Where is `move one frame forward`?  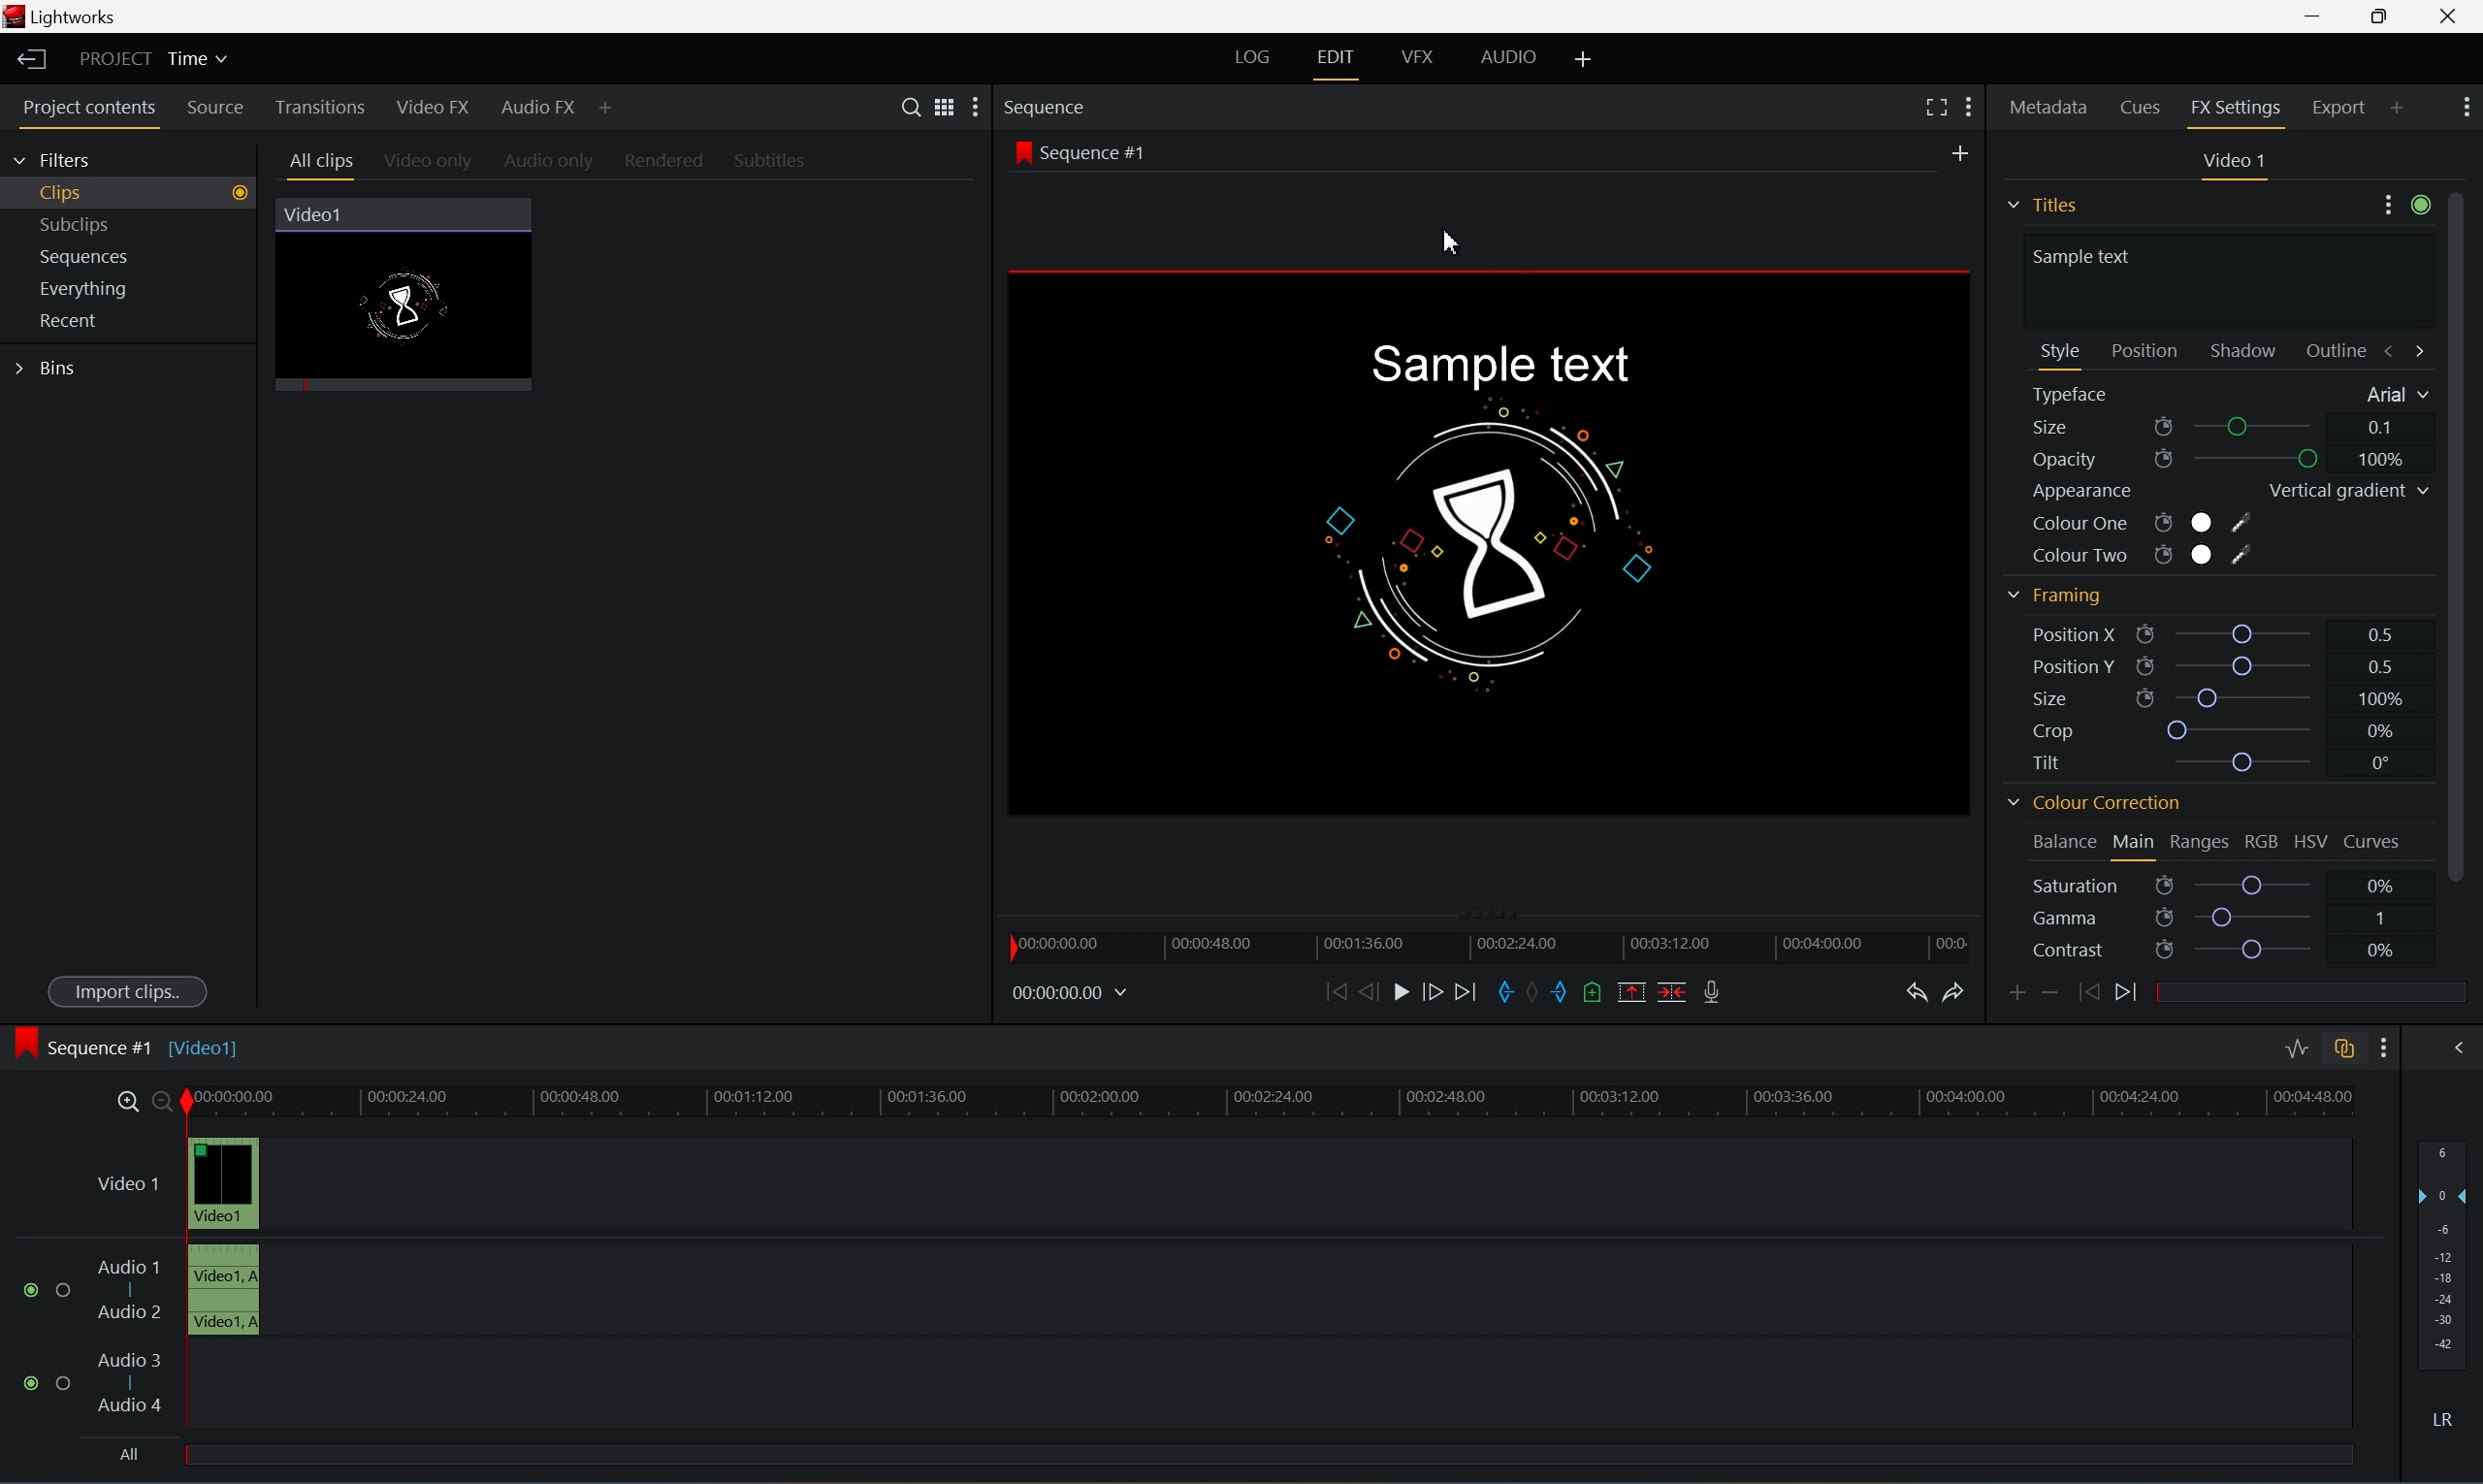
move one frame forward is located at coordinates (1441, 992).